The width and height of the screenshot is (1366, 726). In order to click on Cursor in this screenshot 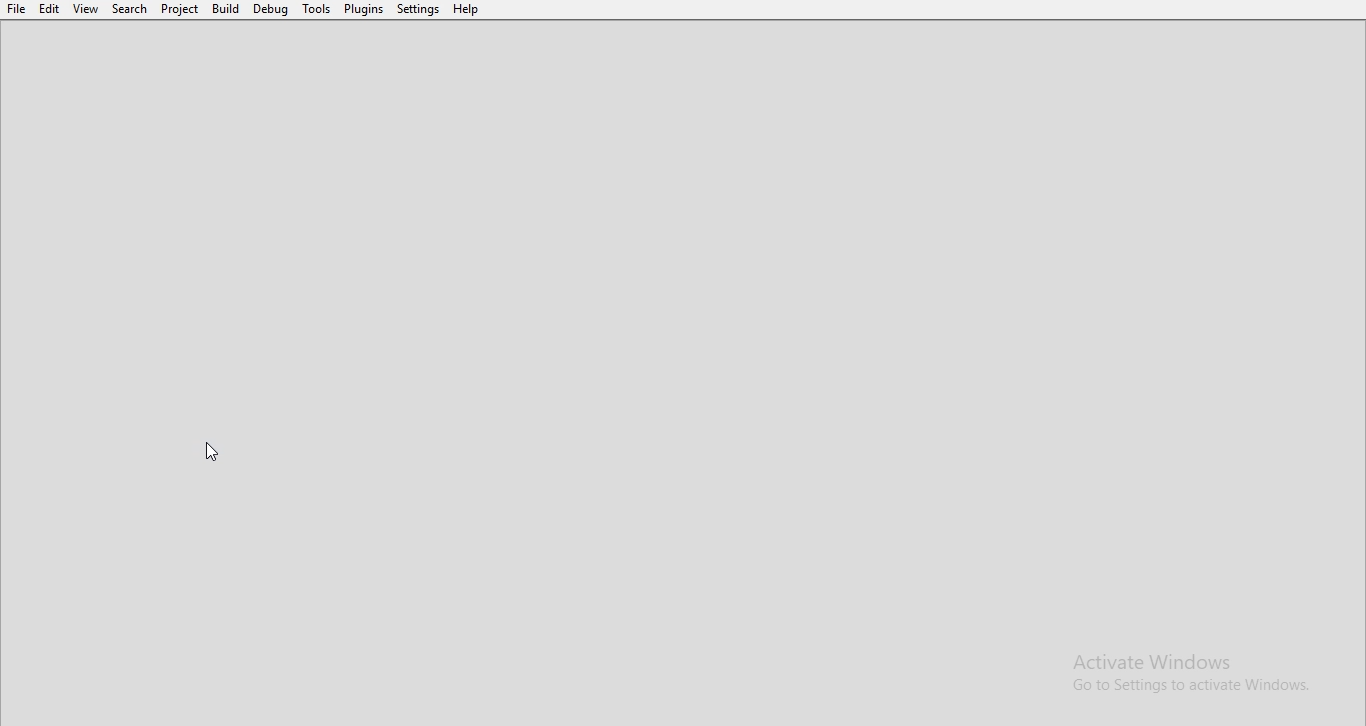, I will do `click(213, 451)`.